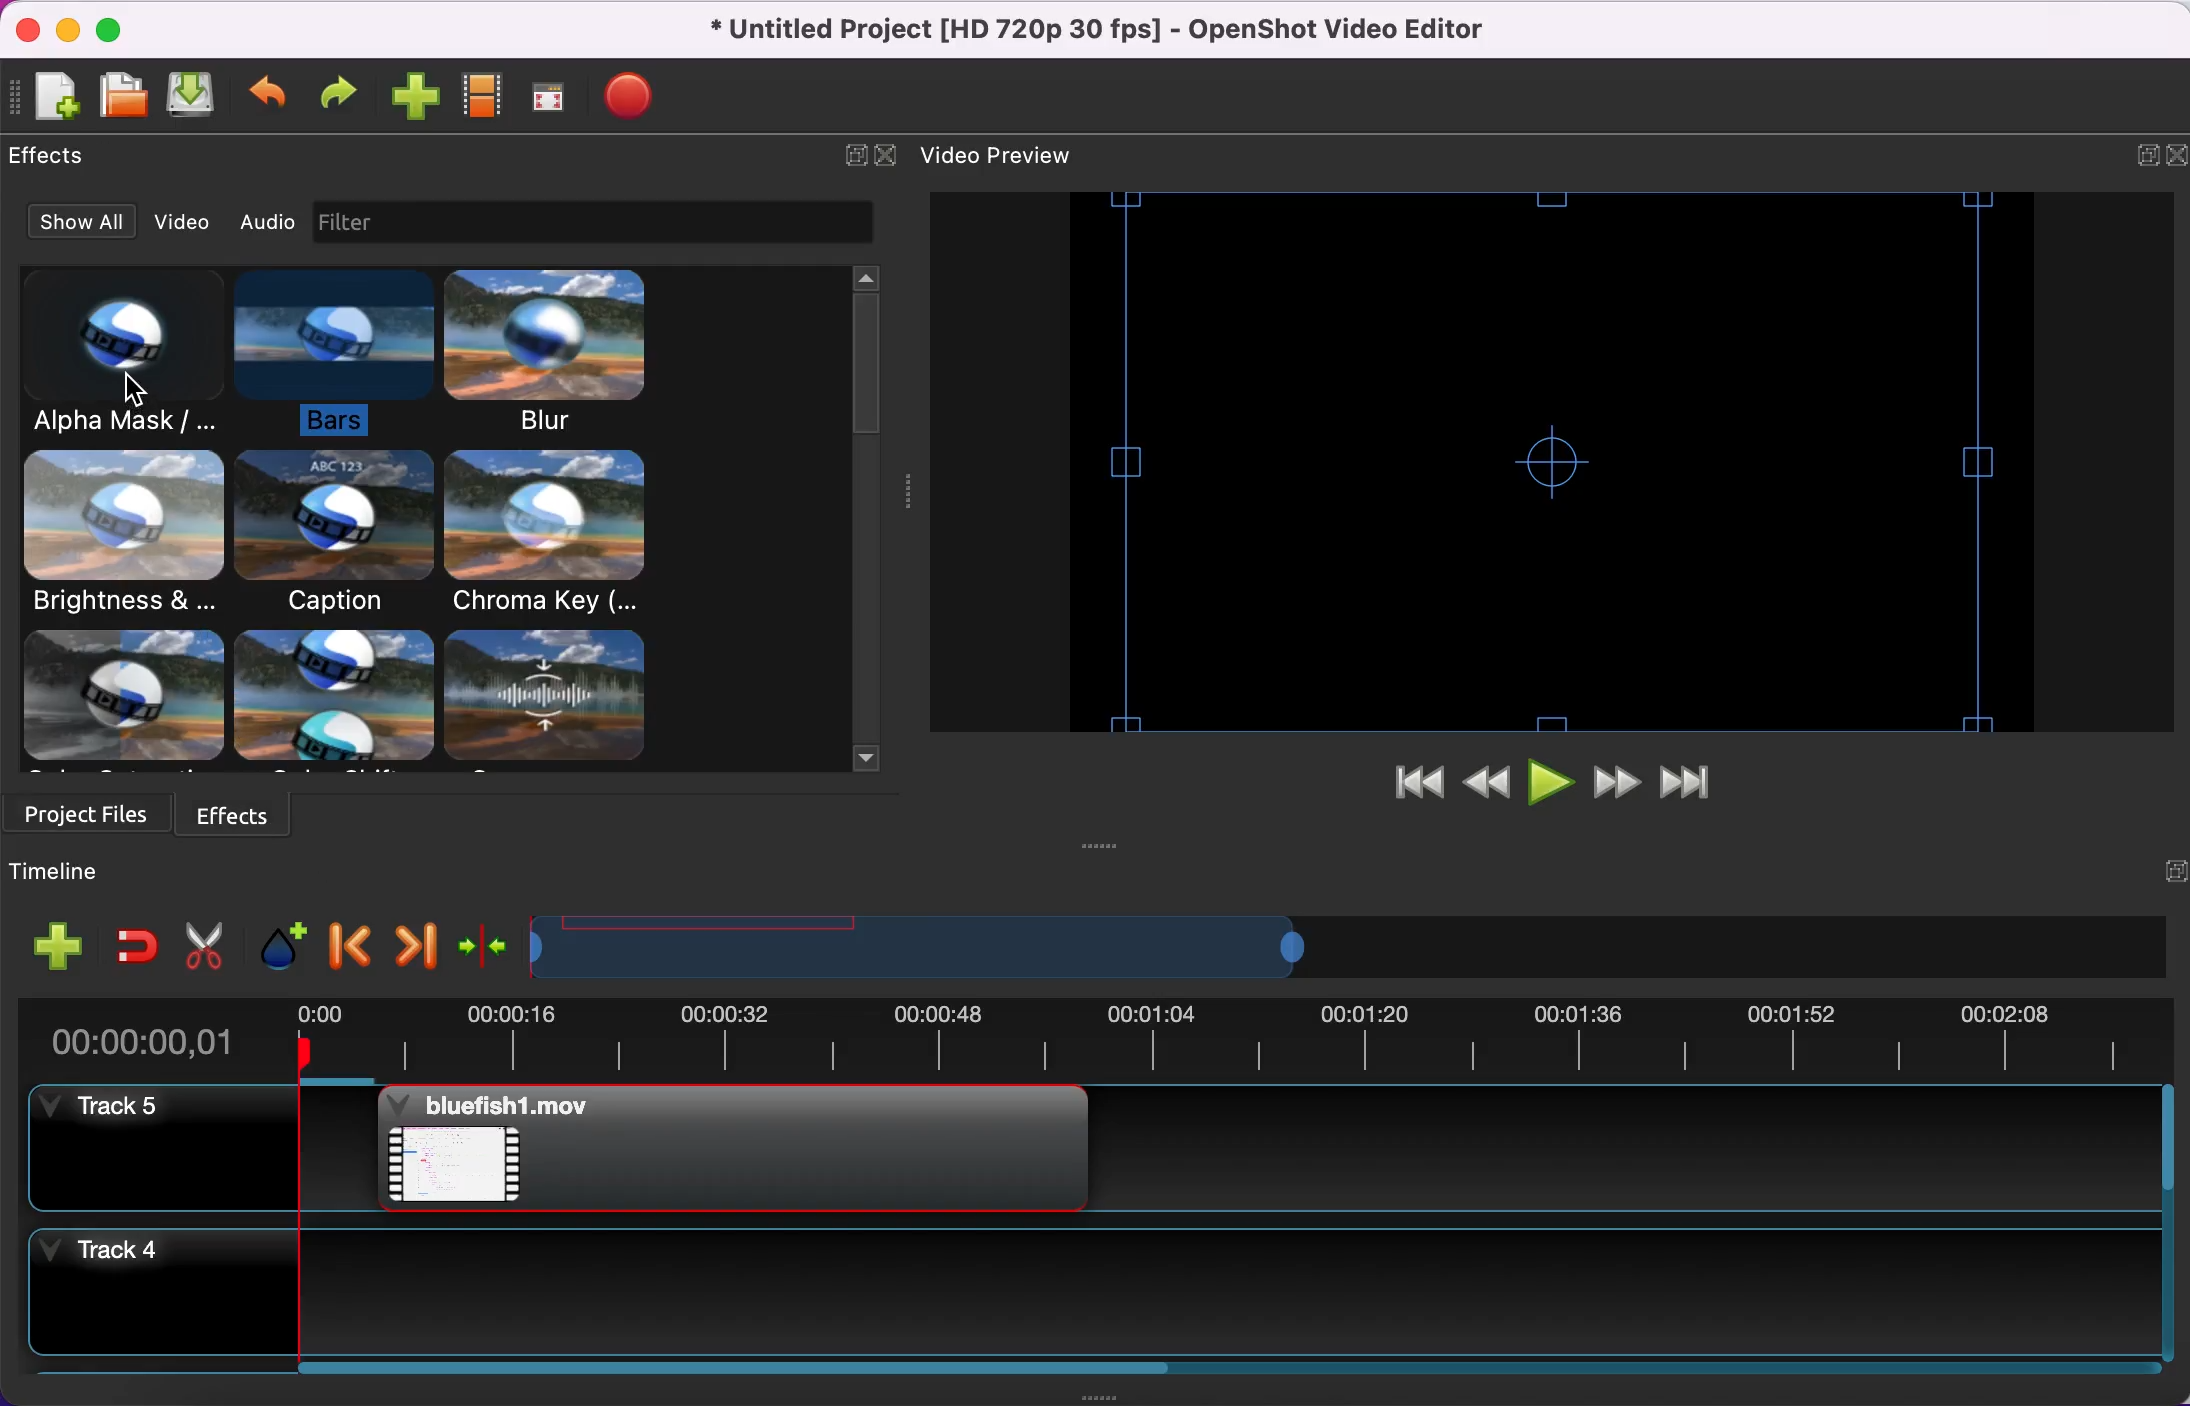 This screenshot has width=2190, height=1406. Describe the element at coordinates (1087, 1042) in the screenshot. I see `time duration` at that location.